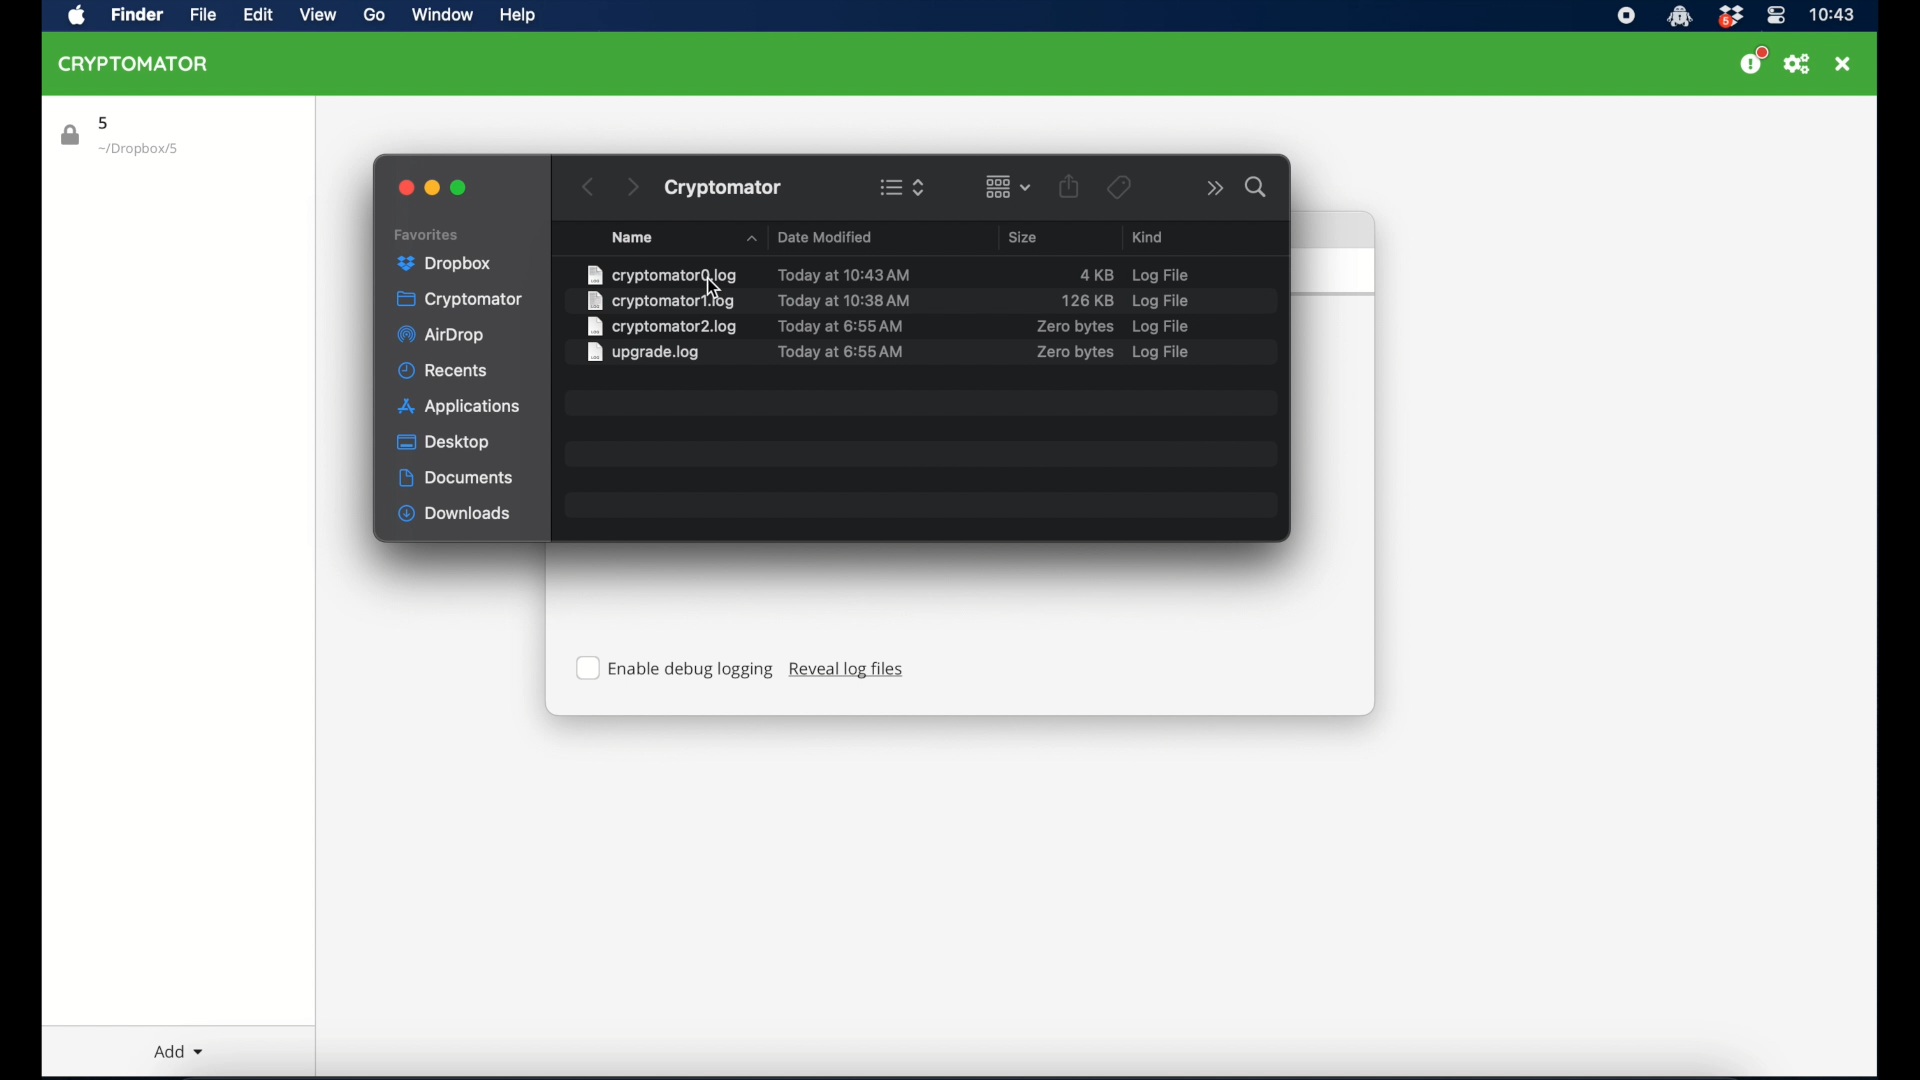 The image size is (1920, 1080). I want to click on control center, so click(1776, 15).